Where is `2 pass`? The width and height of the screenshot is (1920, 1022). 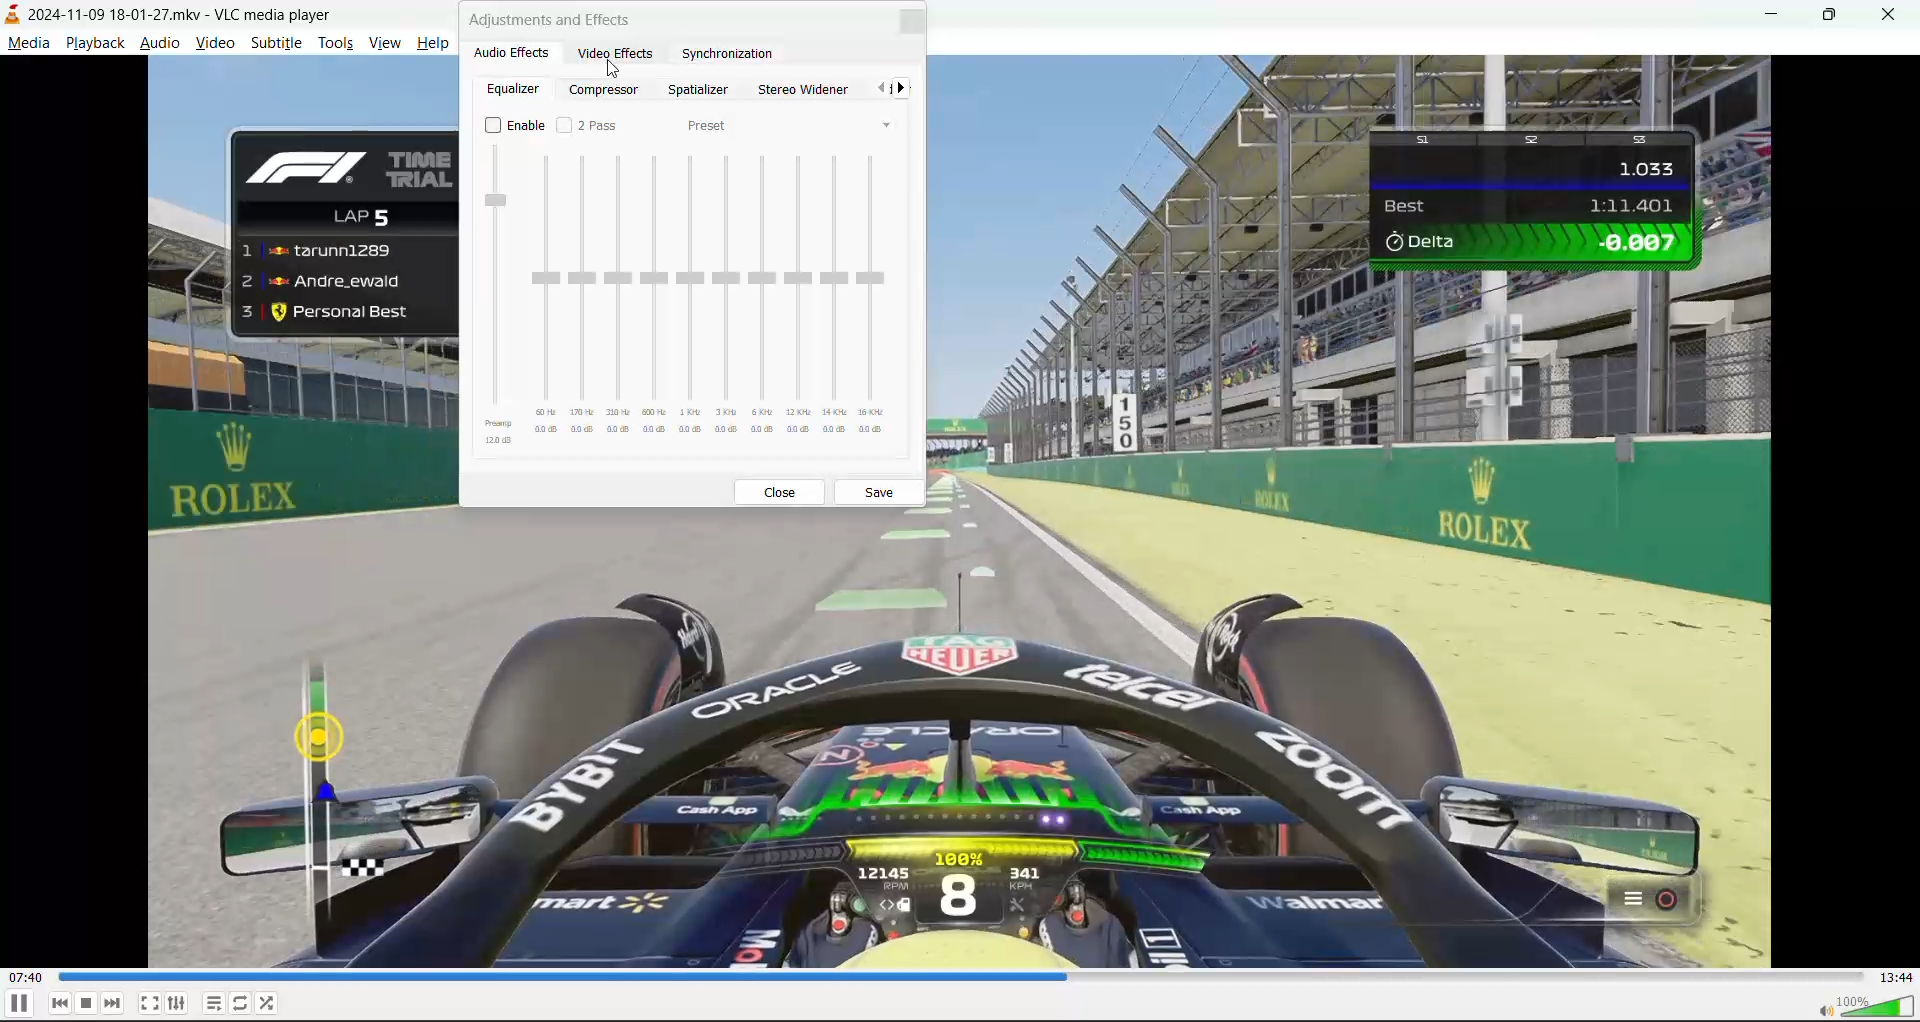
2 pass is located at coordinates (588, 124).